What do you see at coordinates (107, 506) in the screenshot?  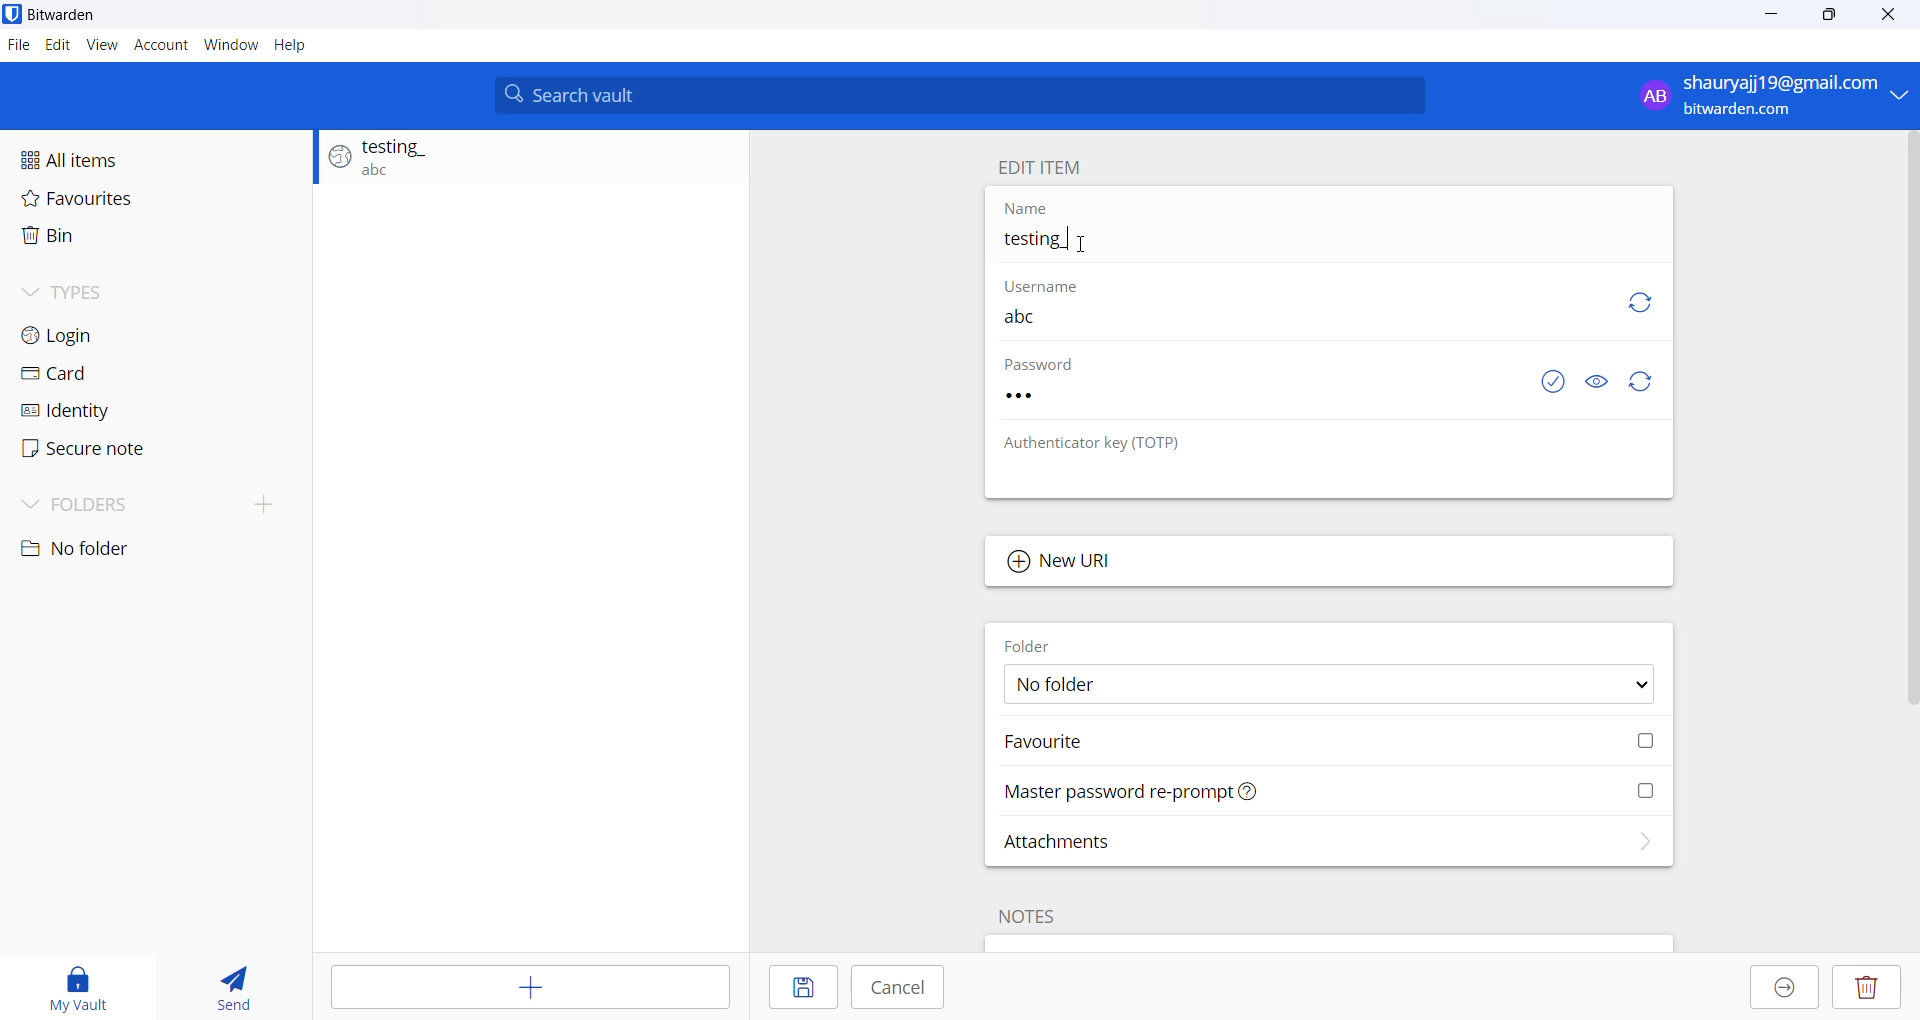 I see `Folders` at bounding box center [107, 506].